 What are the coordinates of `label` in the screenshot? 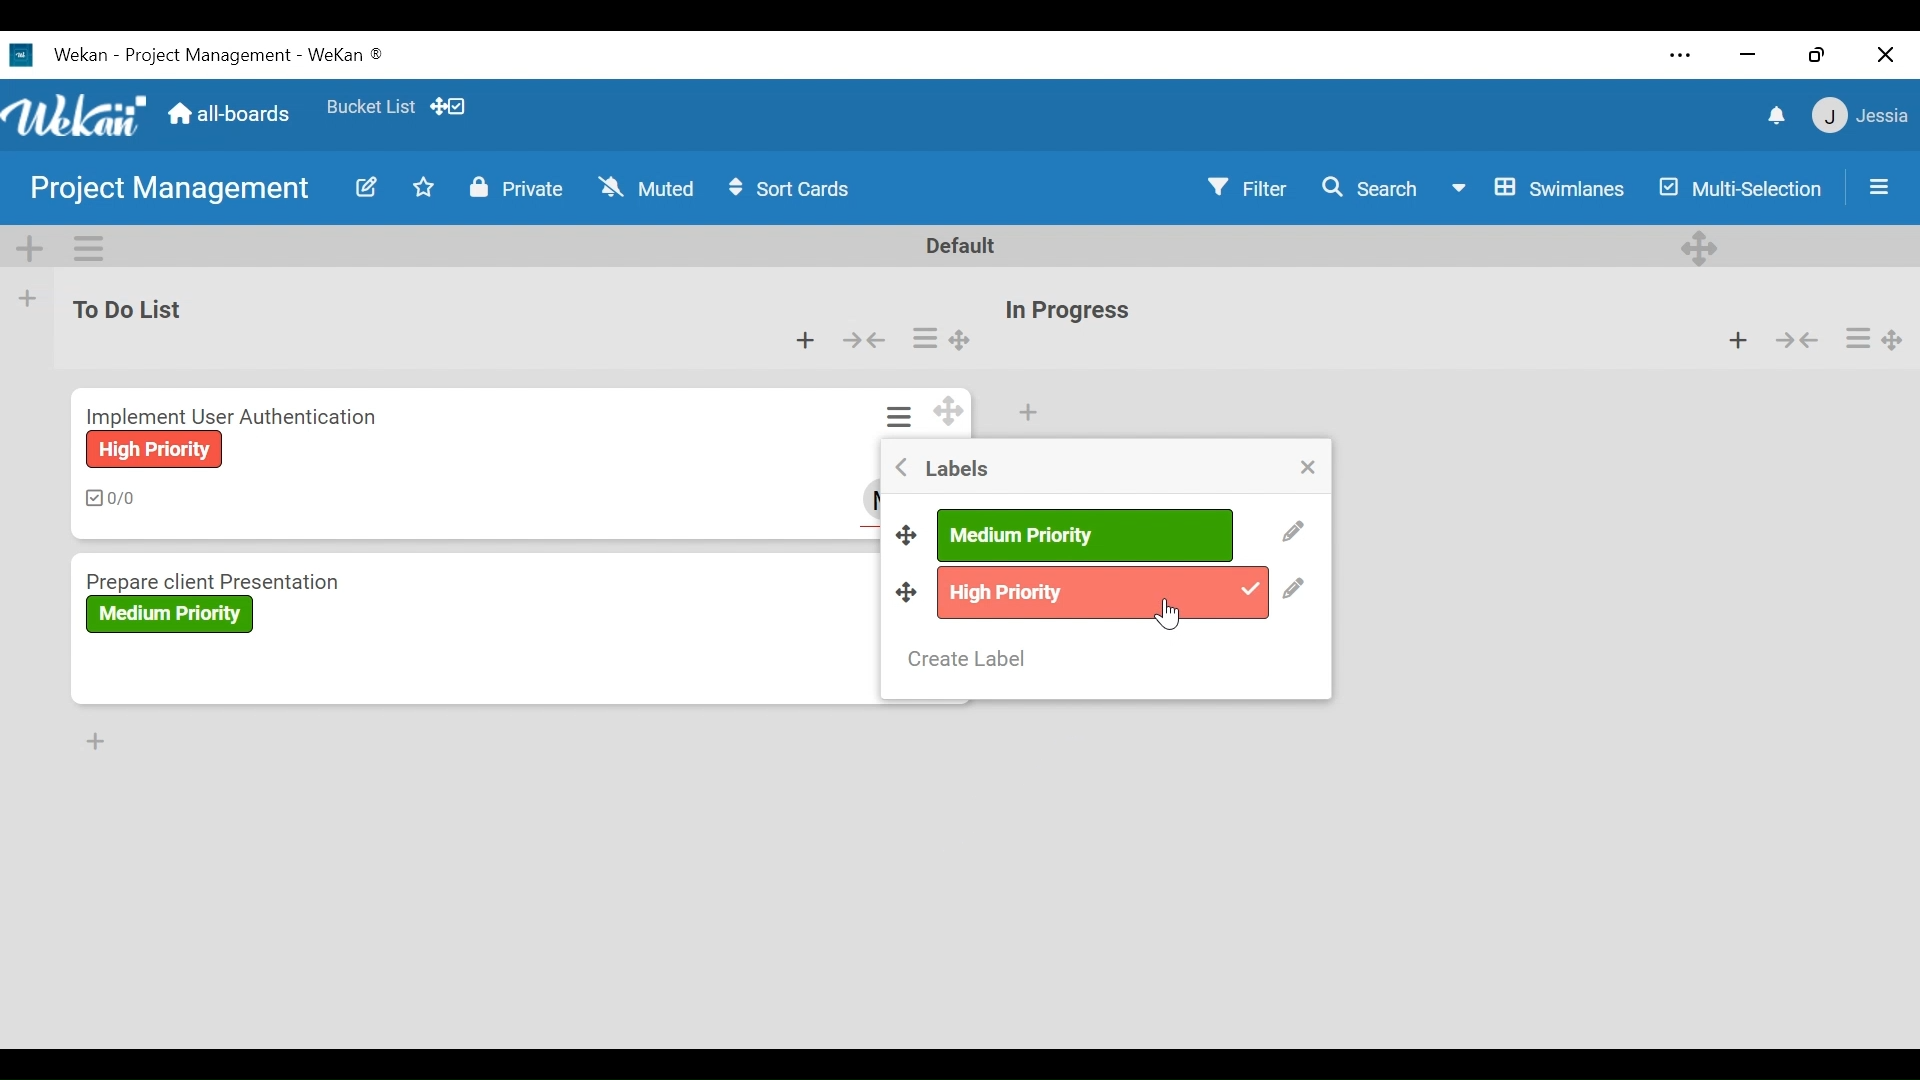 It's located at (169, 615).